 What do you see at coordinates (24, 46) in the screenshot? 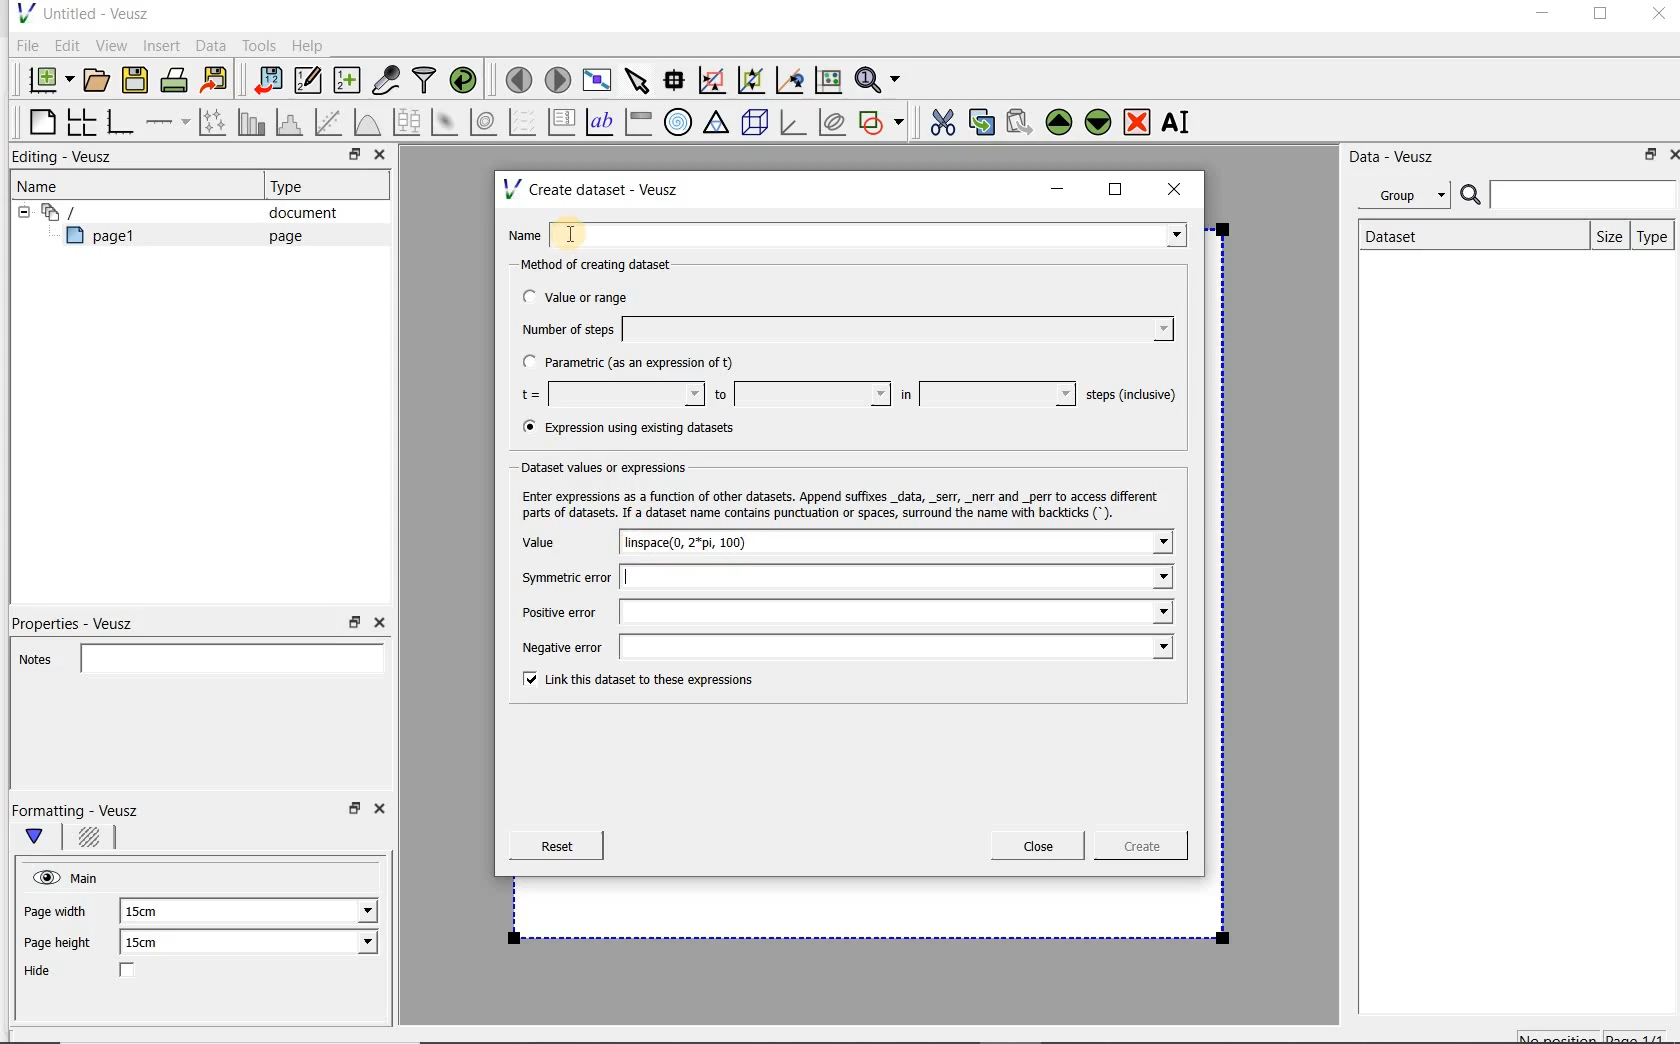
I see `File` at bounding box center [24, 46].